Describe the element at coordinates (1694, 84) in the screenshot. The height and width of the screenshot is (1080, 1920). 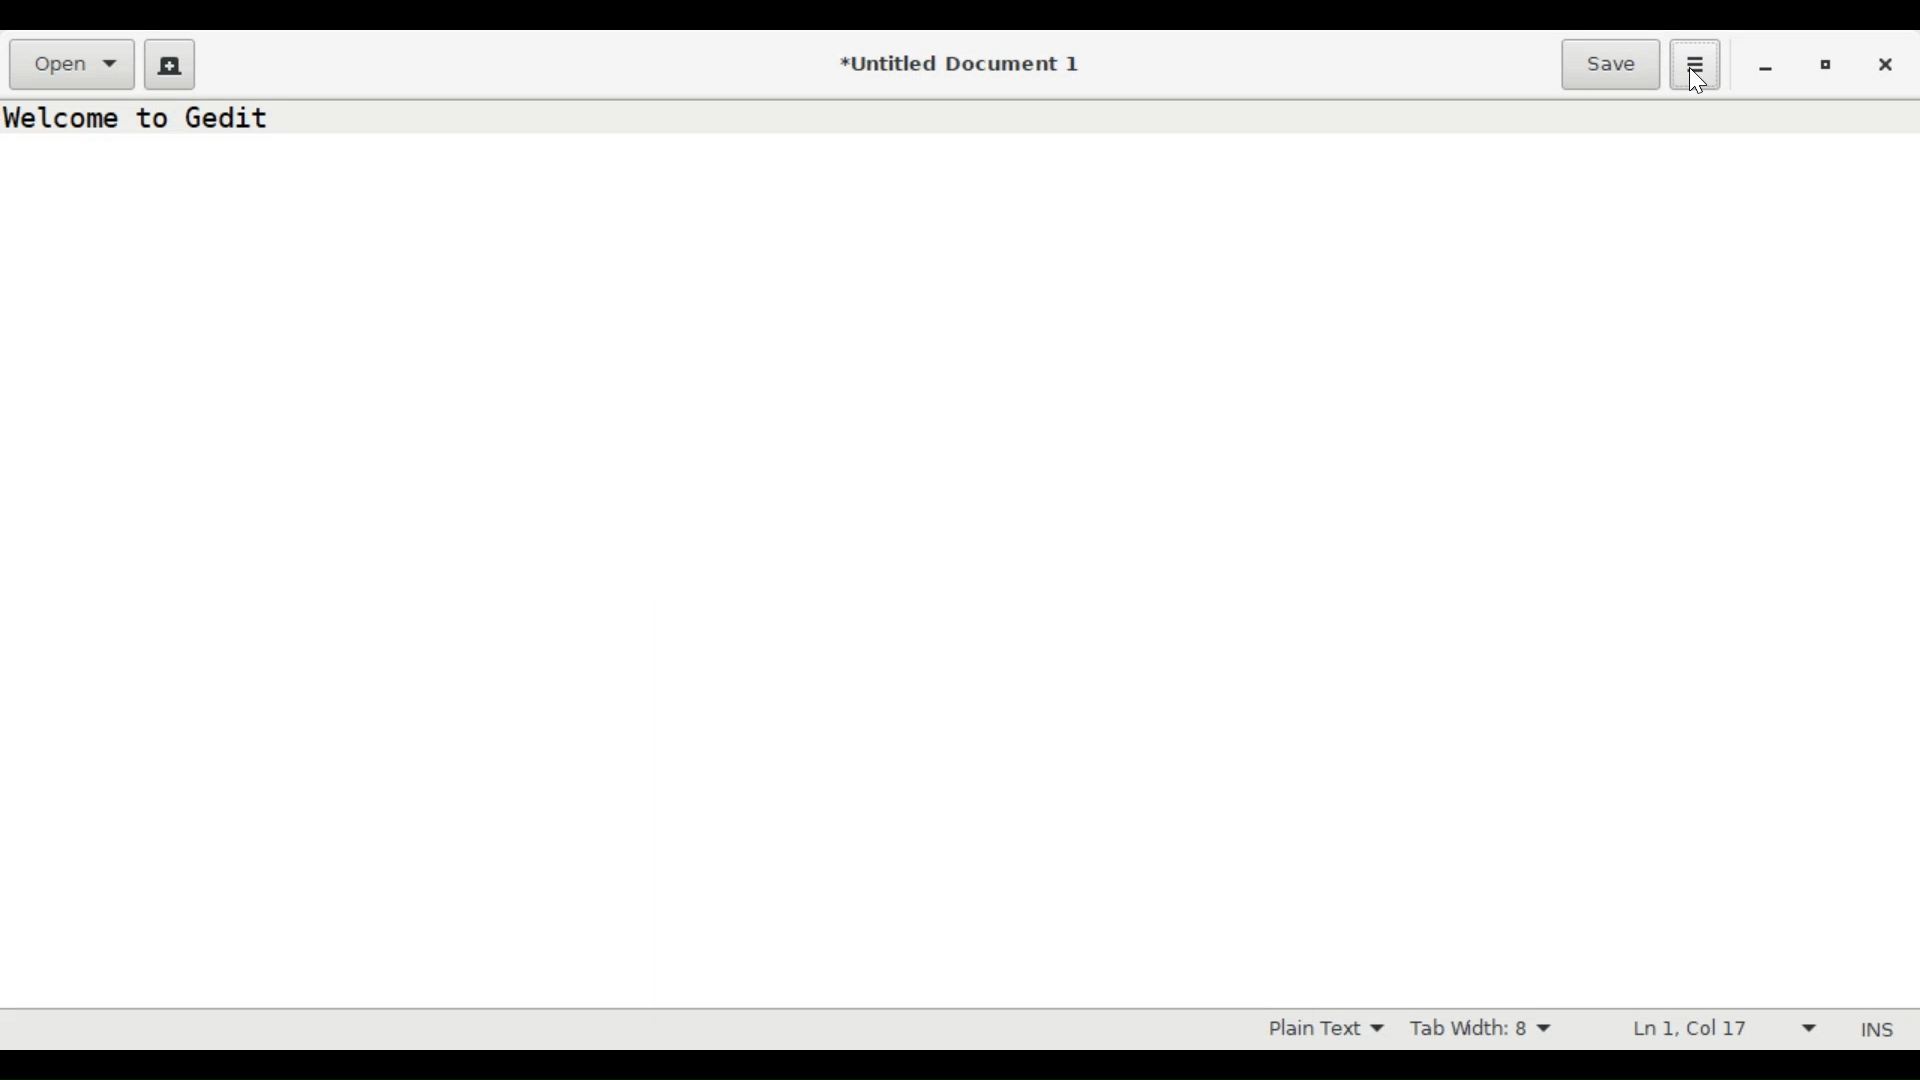
I see `cursor` at that location.